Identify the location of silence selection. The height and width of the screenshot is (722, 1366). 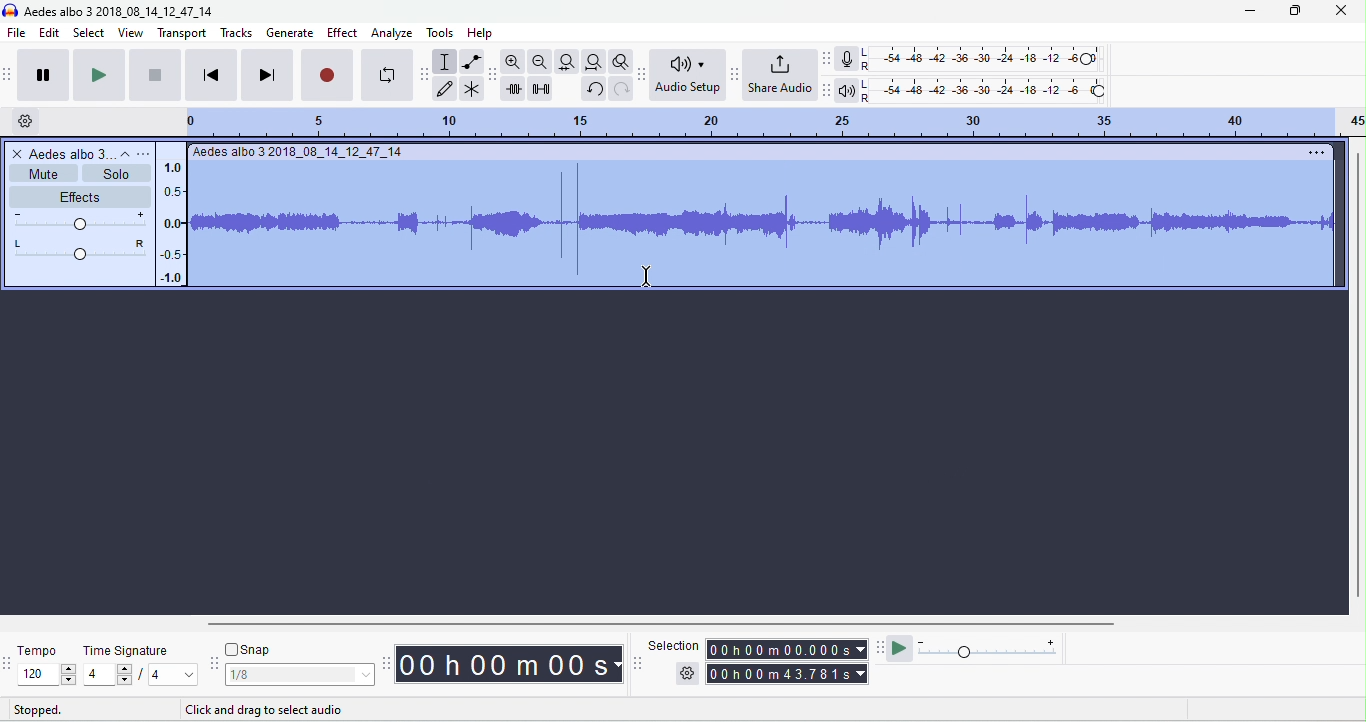
(541, 88).